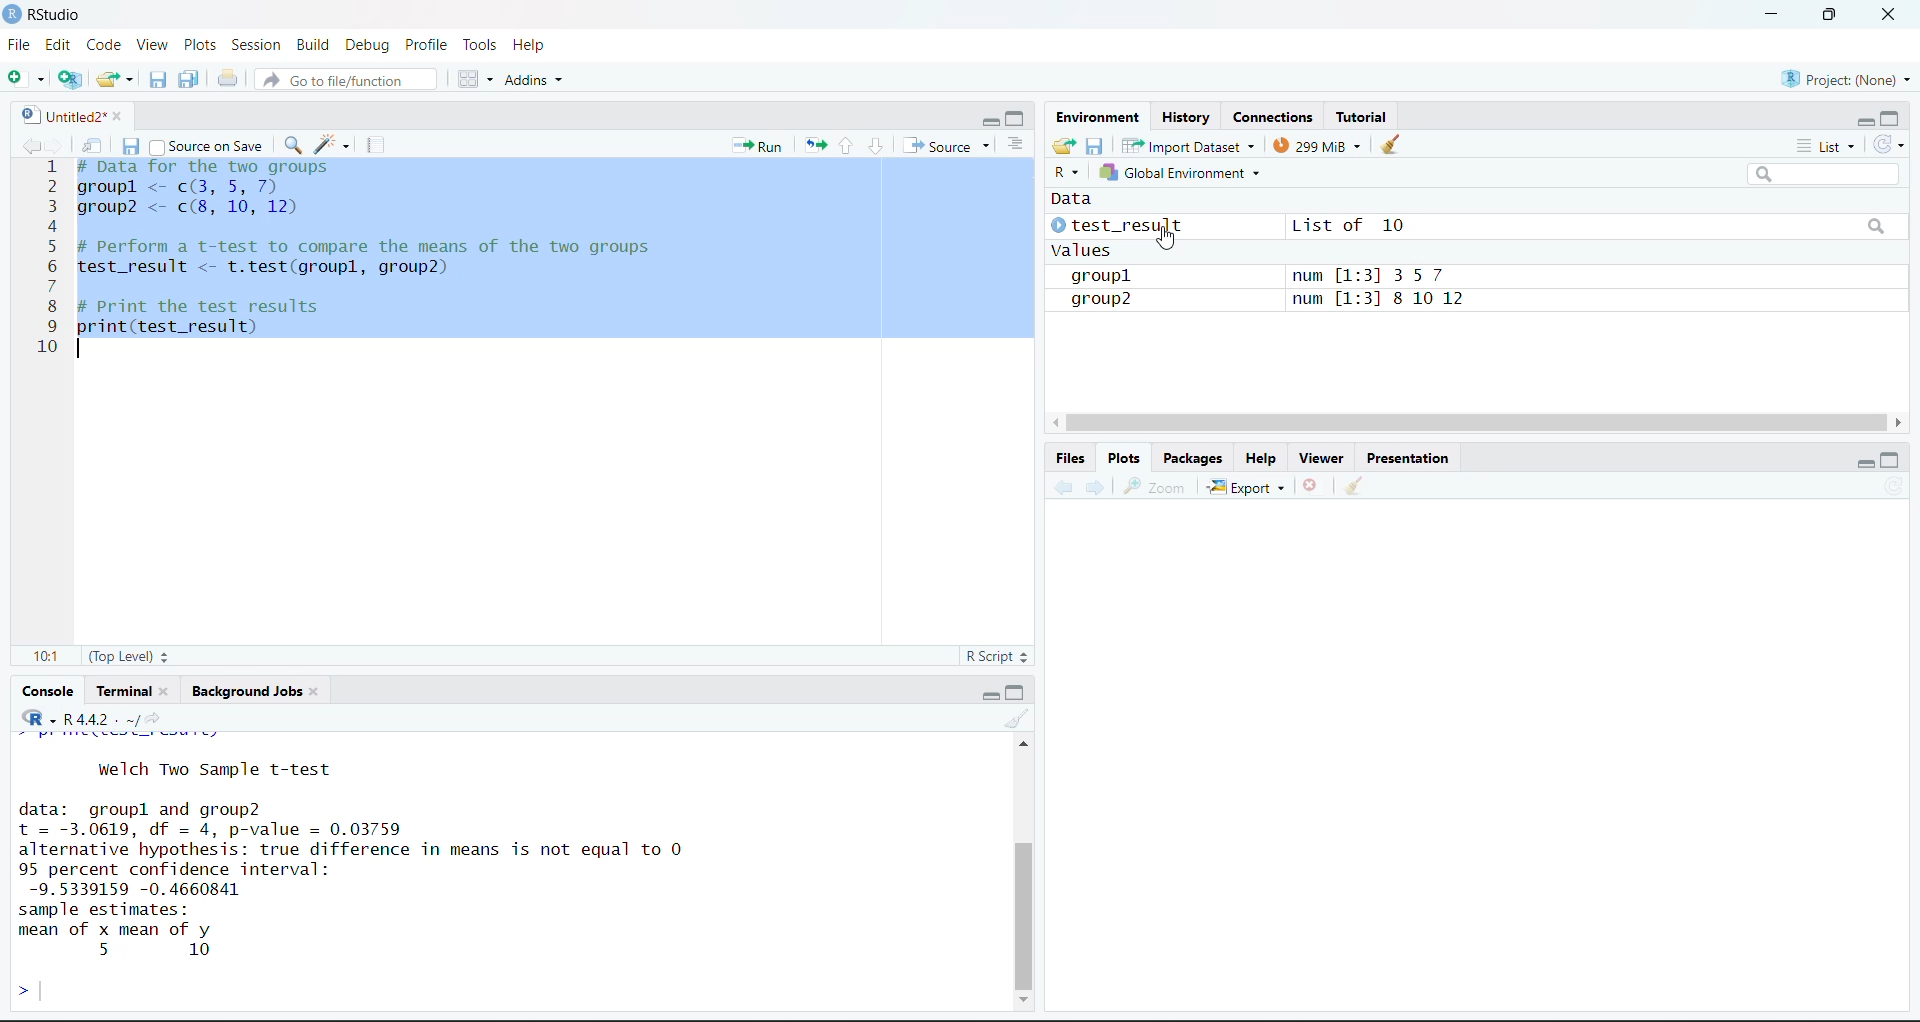 This screenshot has width=1920, height=1022. What do you see at coordinates (1248, 486) in the screenshot?
I see `export` at bounding box center [1248, 486].